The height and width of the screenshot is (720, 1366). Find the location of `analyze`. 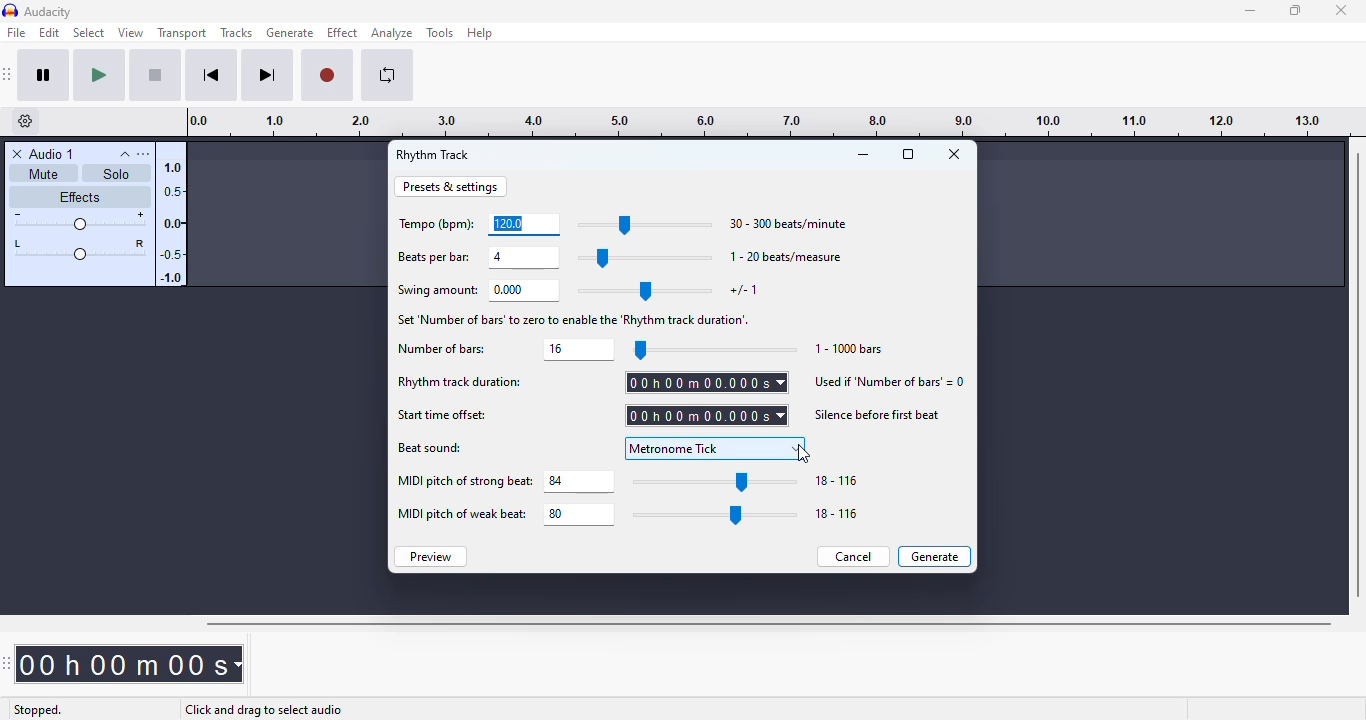

analyze is located at coordinates (392, 33).